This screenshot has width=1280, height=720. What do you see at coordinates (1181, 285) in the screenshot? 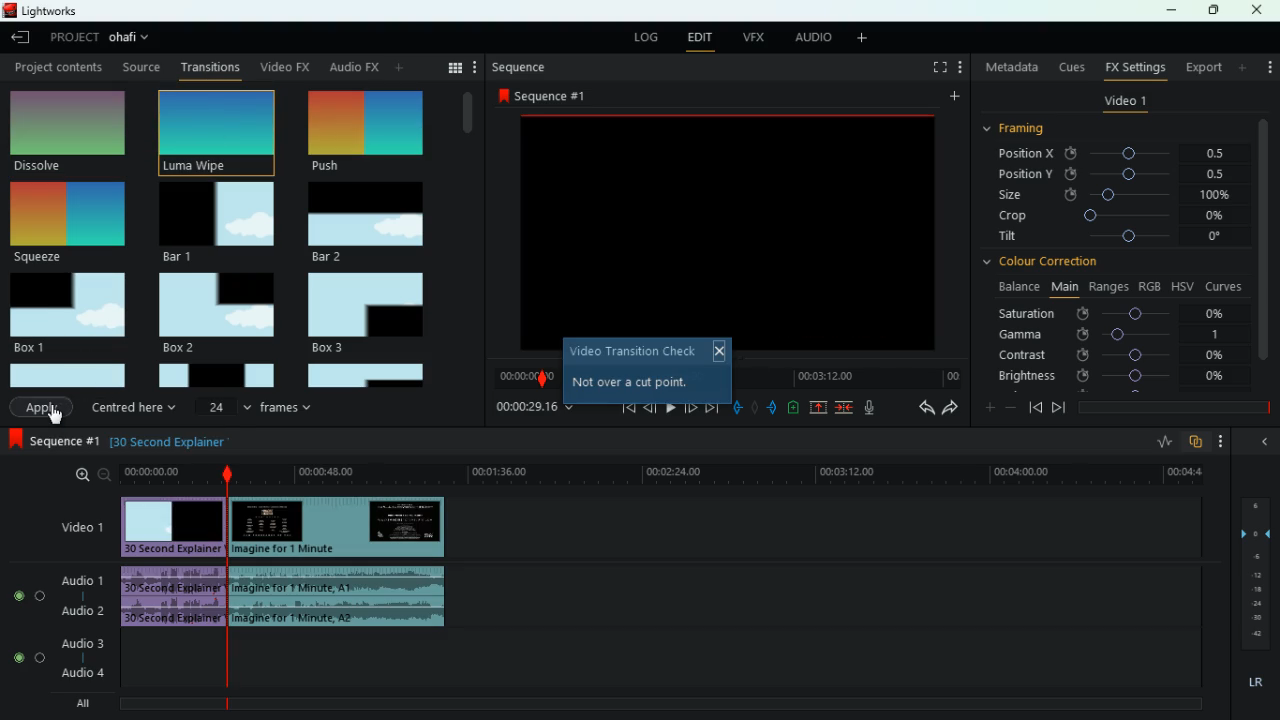
I see `hsv` at bounding box center [1181, 285].